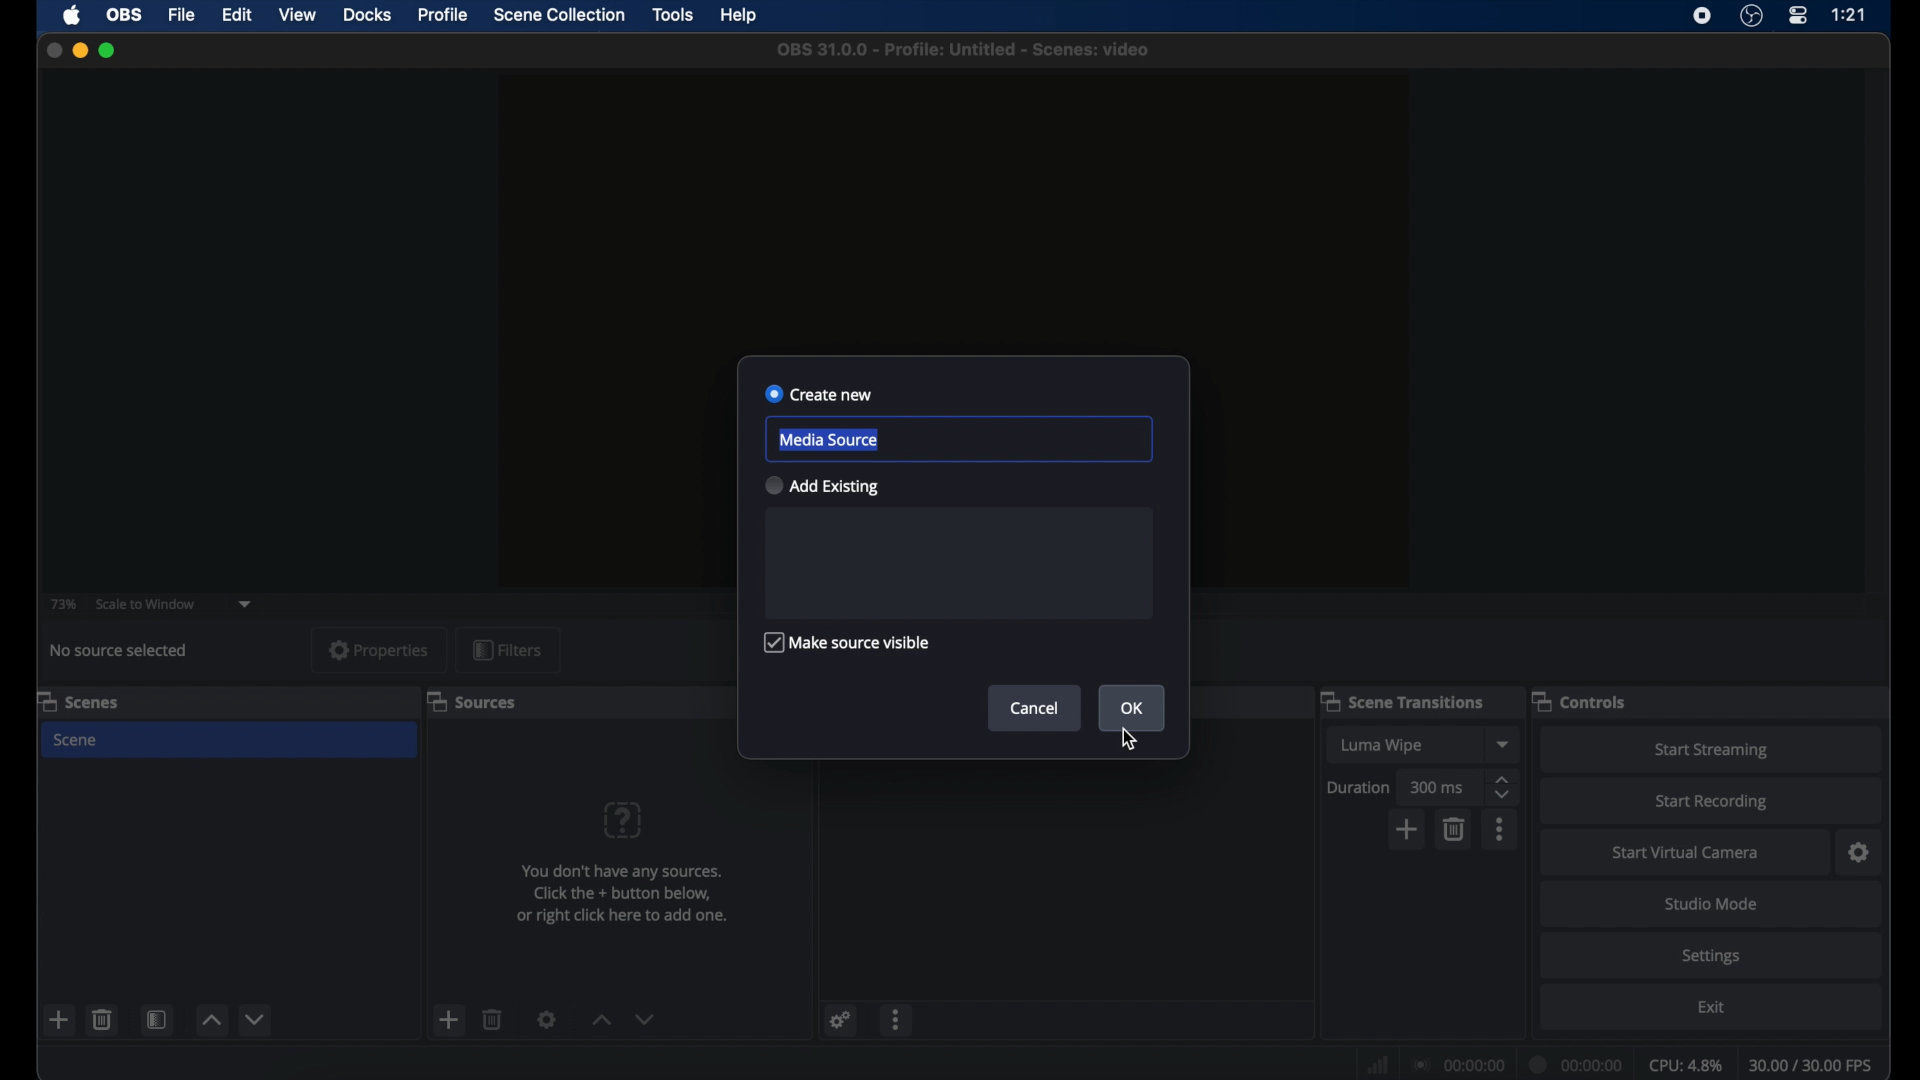 The height and width of the screenshot is (1080, 1920). Describe the element at coordinates (1357, 788) in the screenshot. I see `duration` at that location.